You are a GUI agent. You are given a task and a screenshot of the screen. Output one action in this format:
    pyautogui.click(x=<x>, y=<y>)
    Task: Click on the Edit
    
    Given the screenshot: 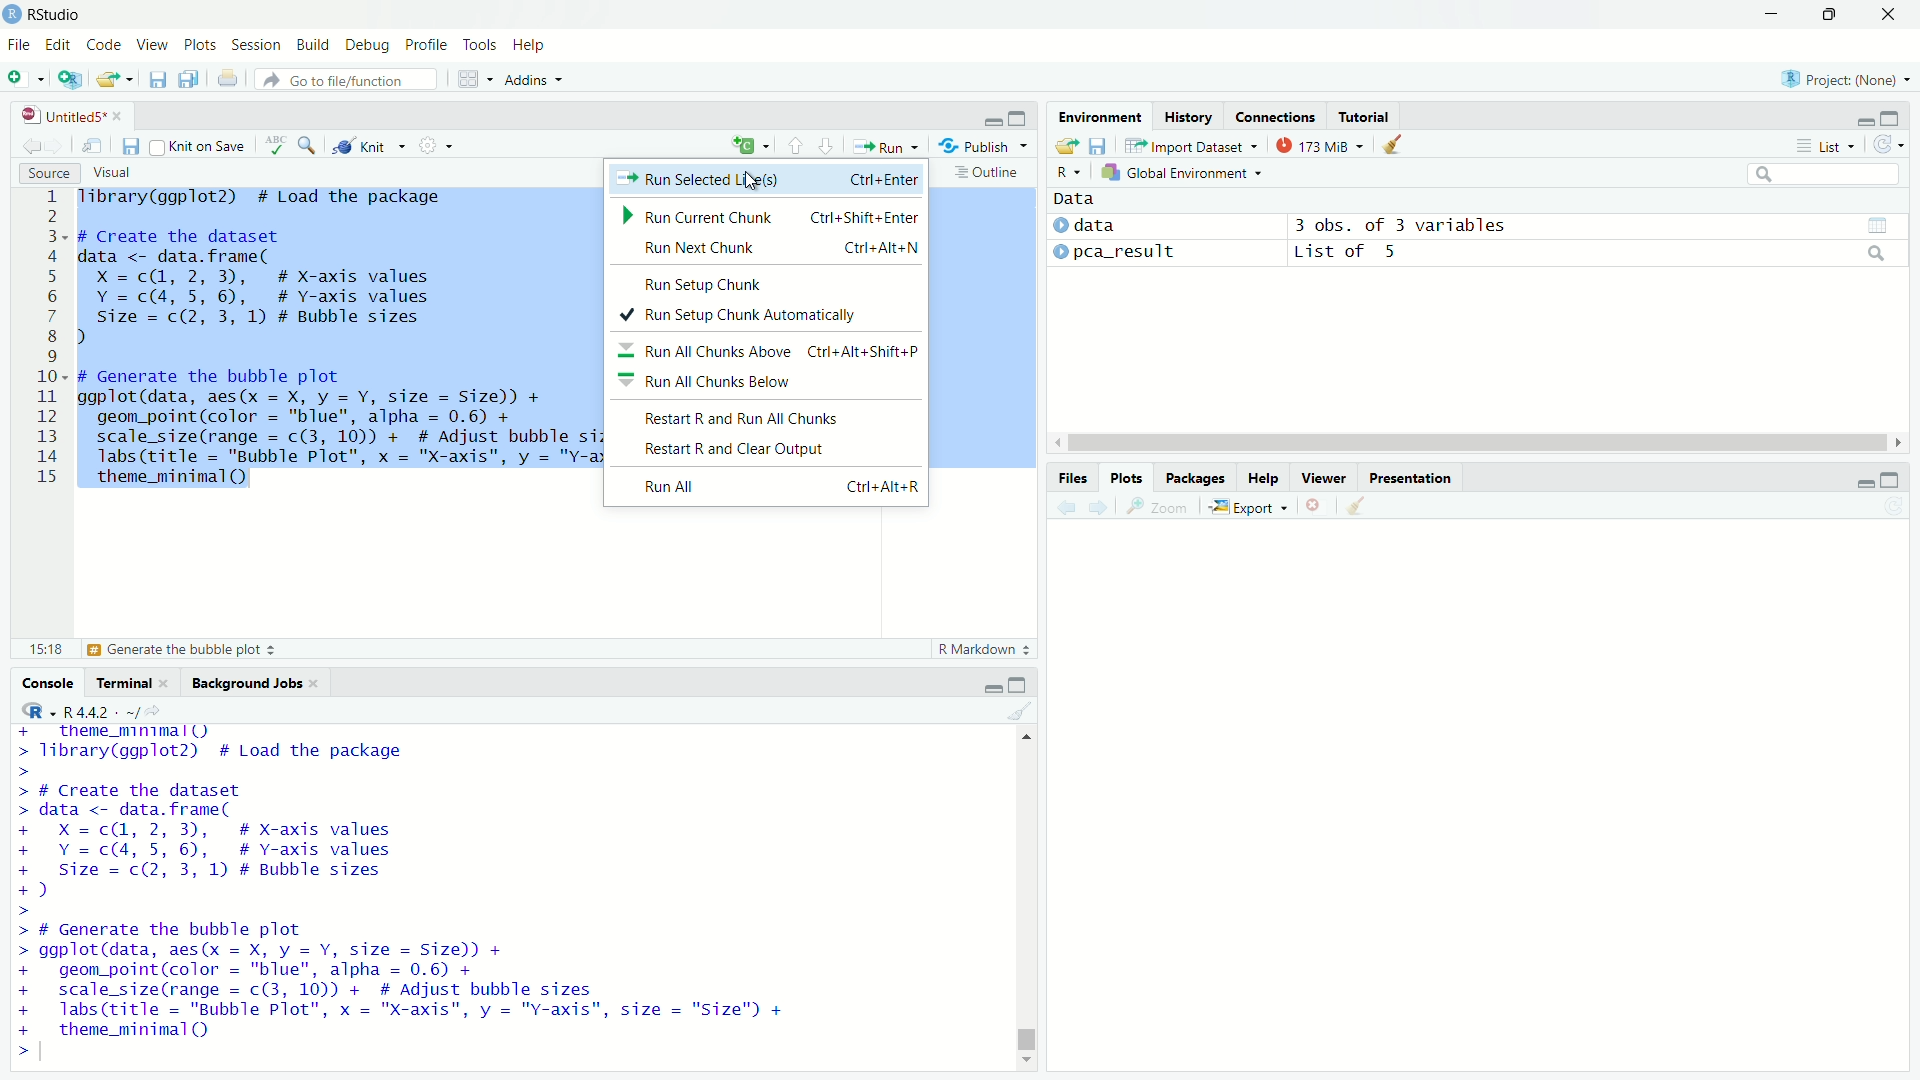 What is the action you would take?
    pyautogui.click(x=61, y=46)
    